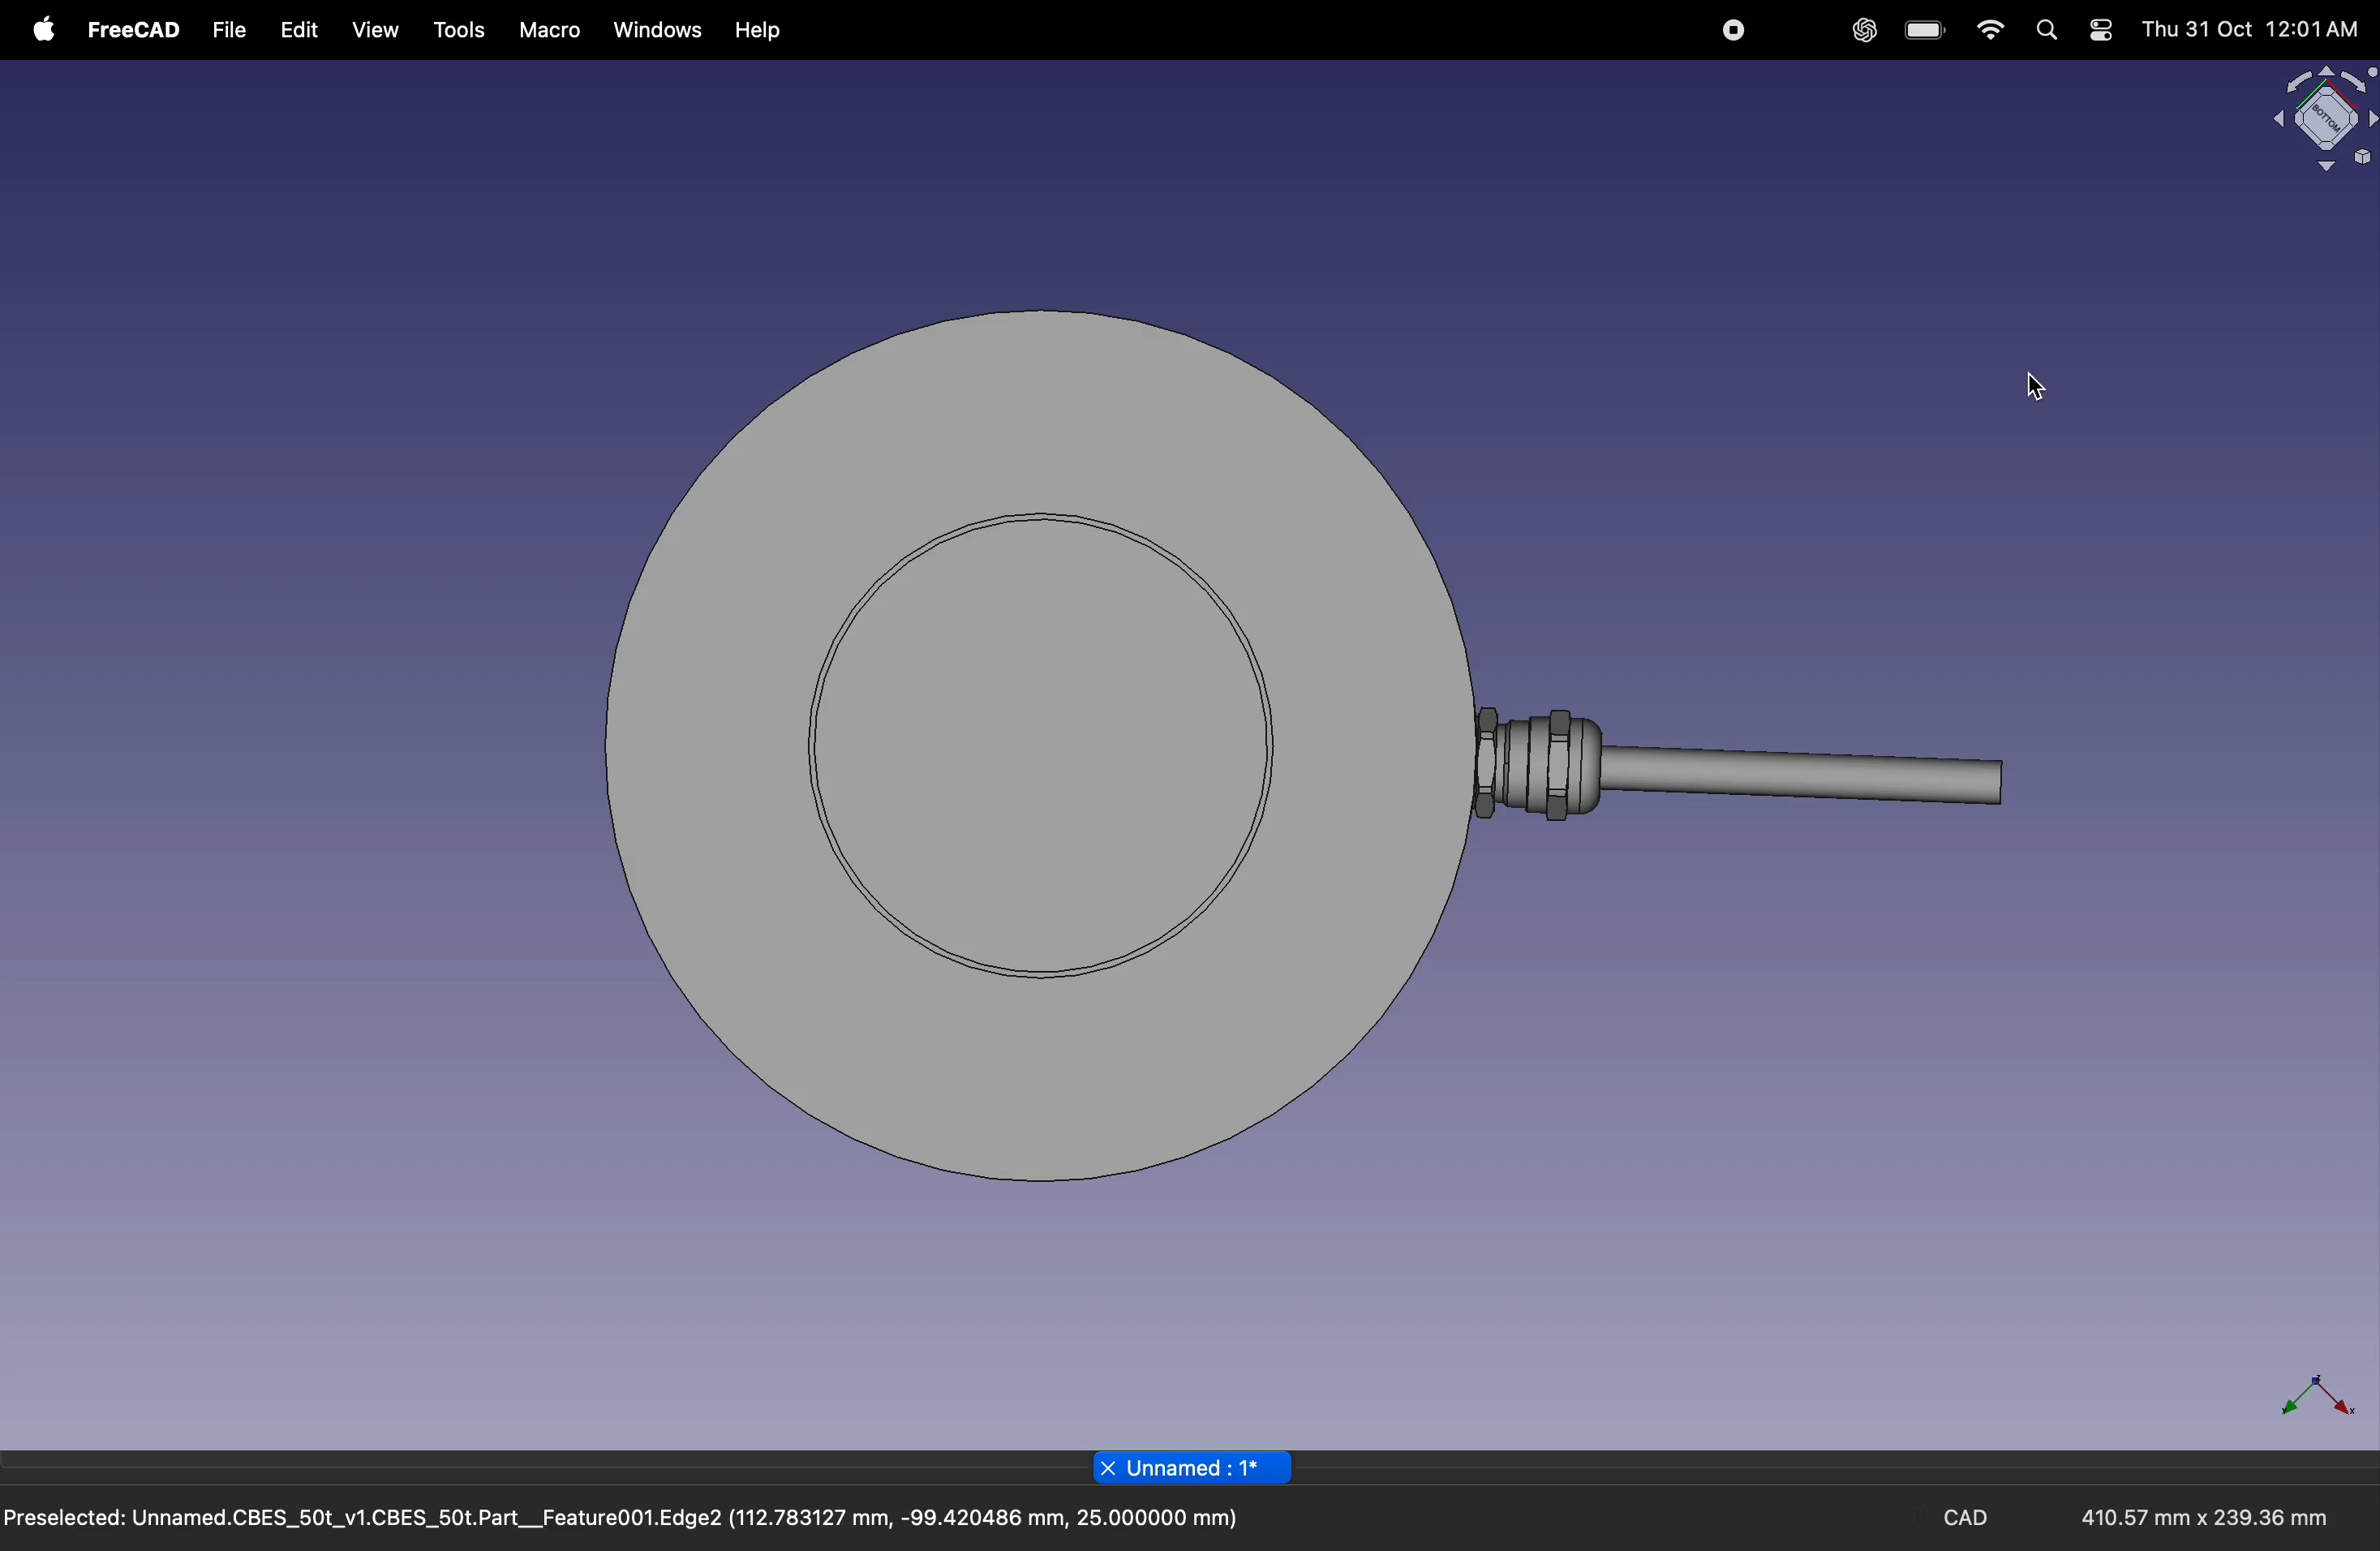 The height and width of the screenshot is (1551, 2380). I want to click on tools, so click(457, 31).